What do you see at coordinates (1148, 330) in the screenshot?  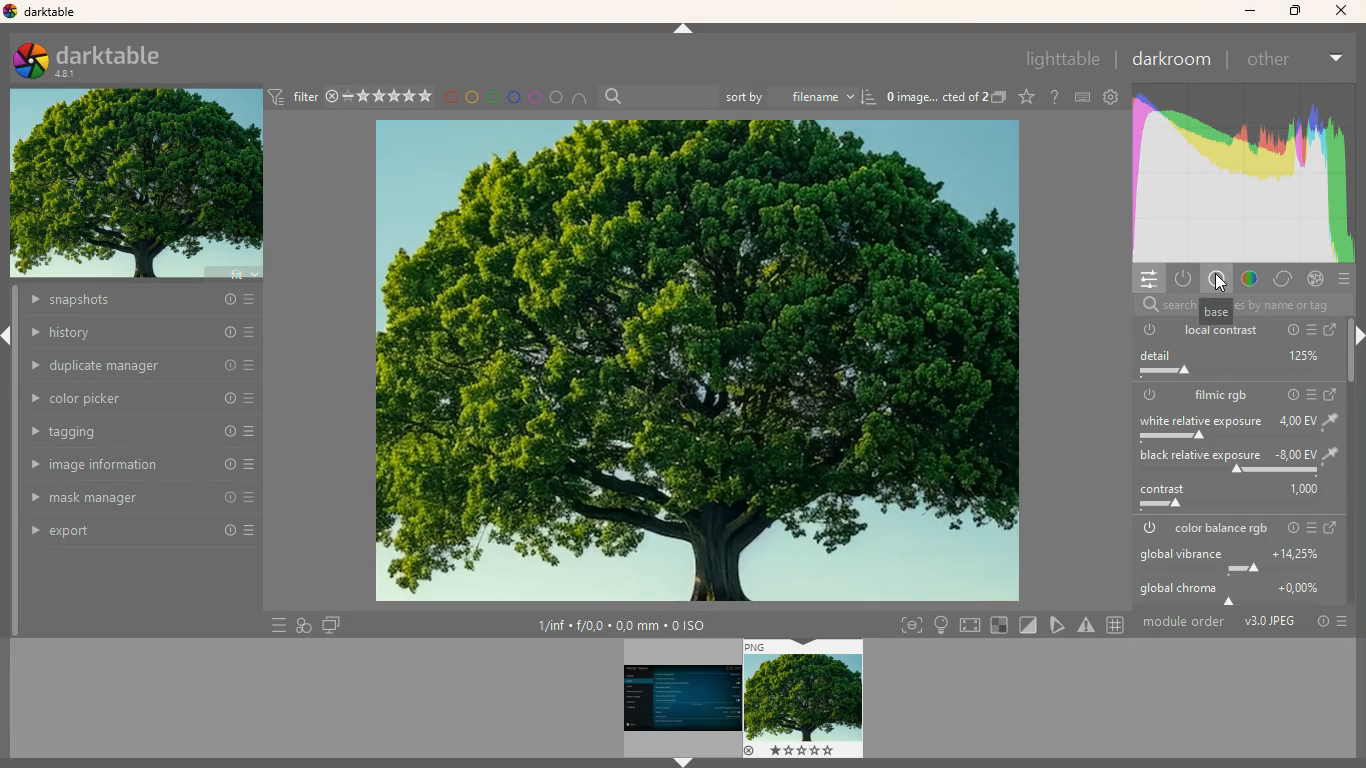 I see `power` at bounding box center [1148, 330].